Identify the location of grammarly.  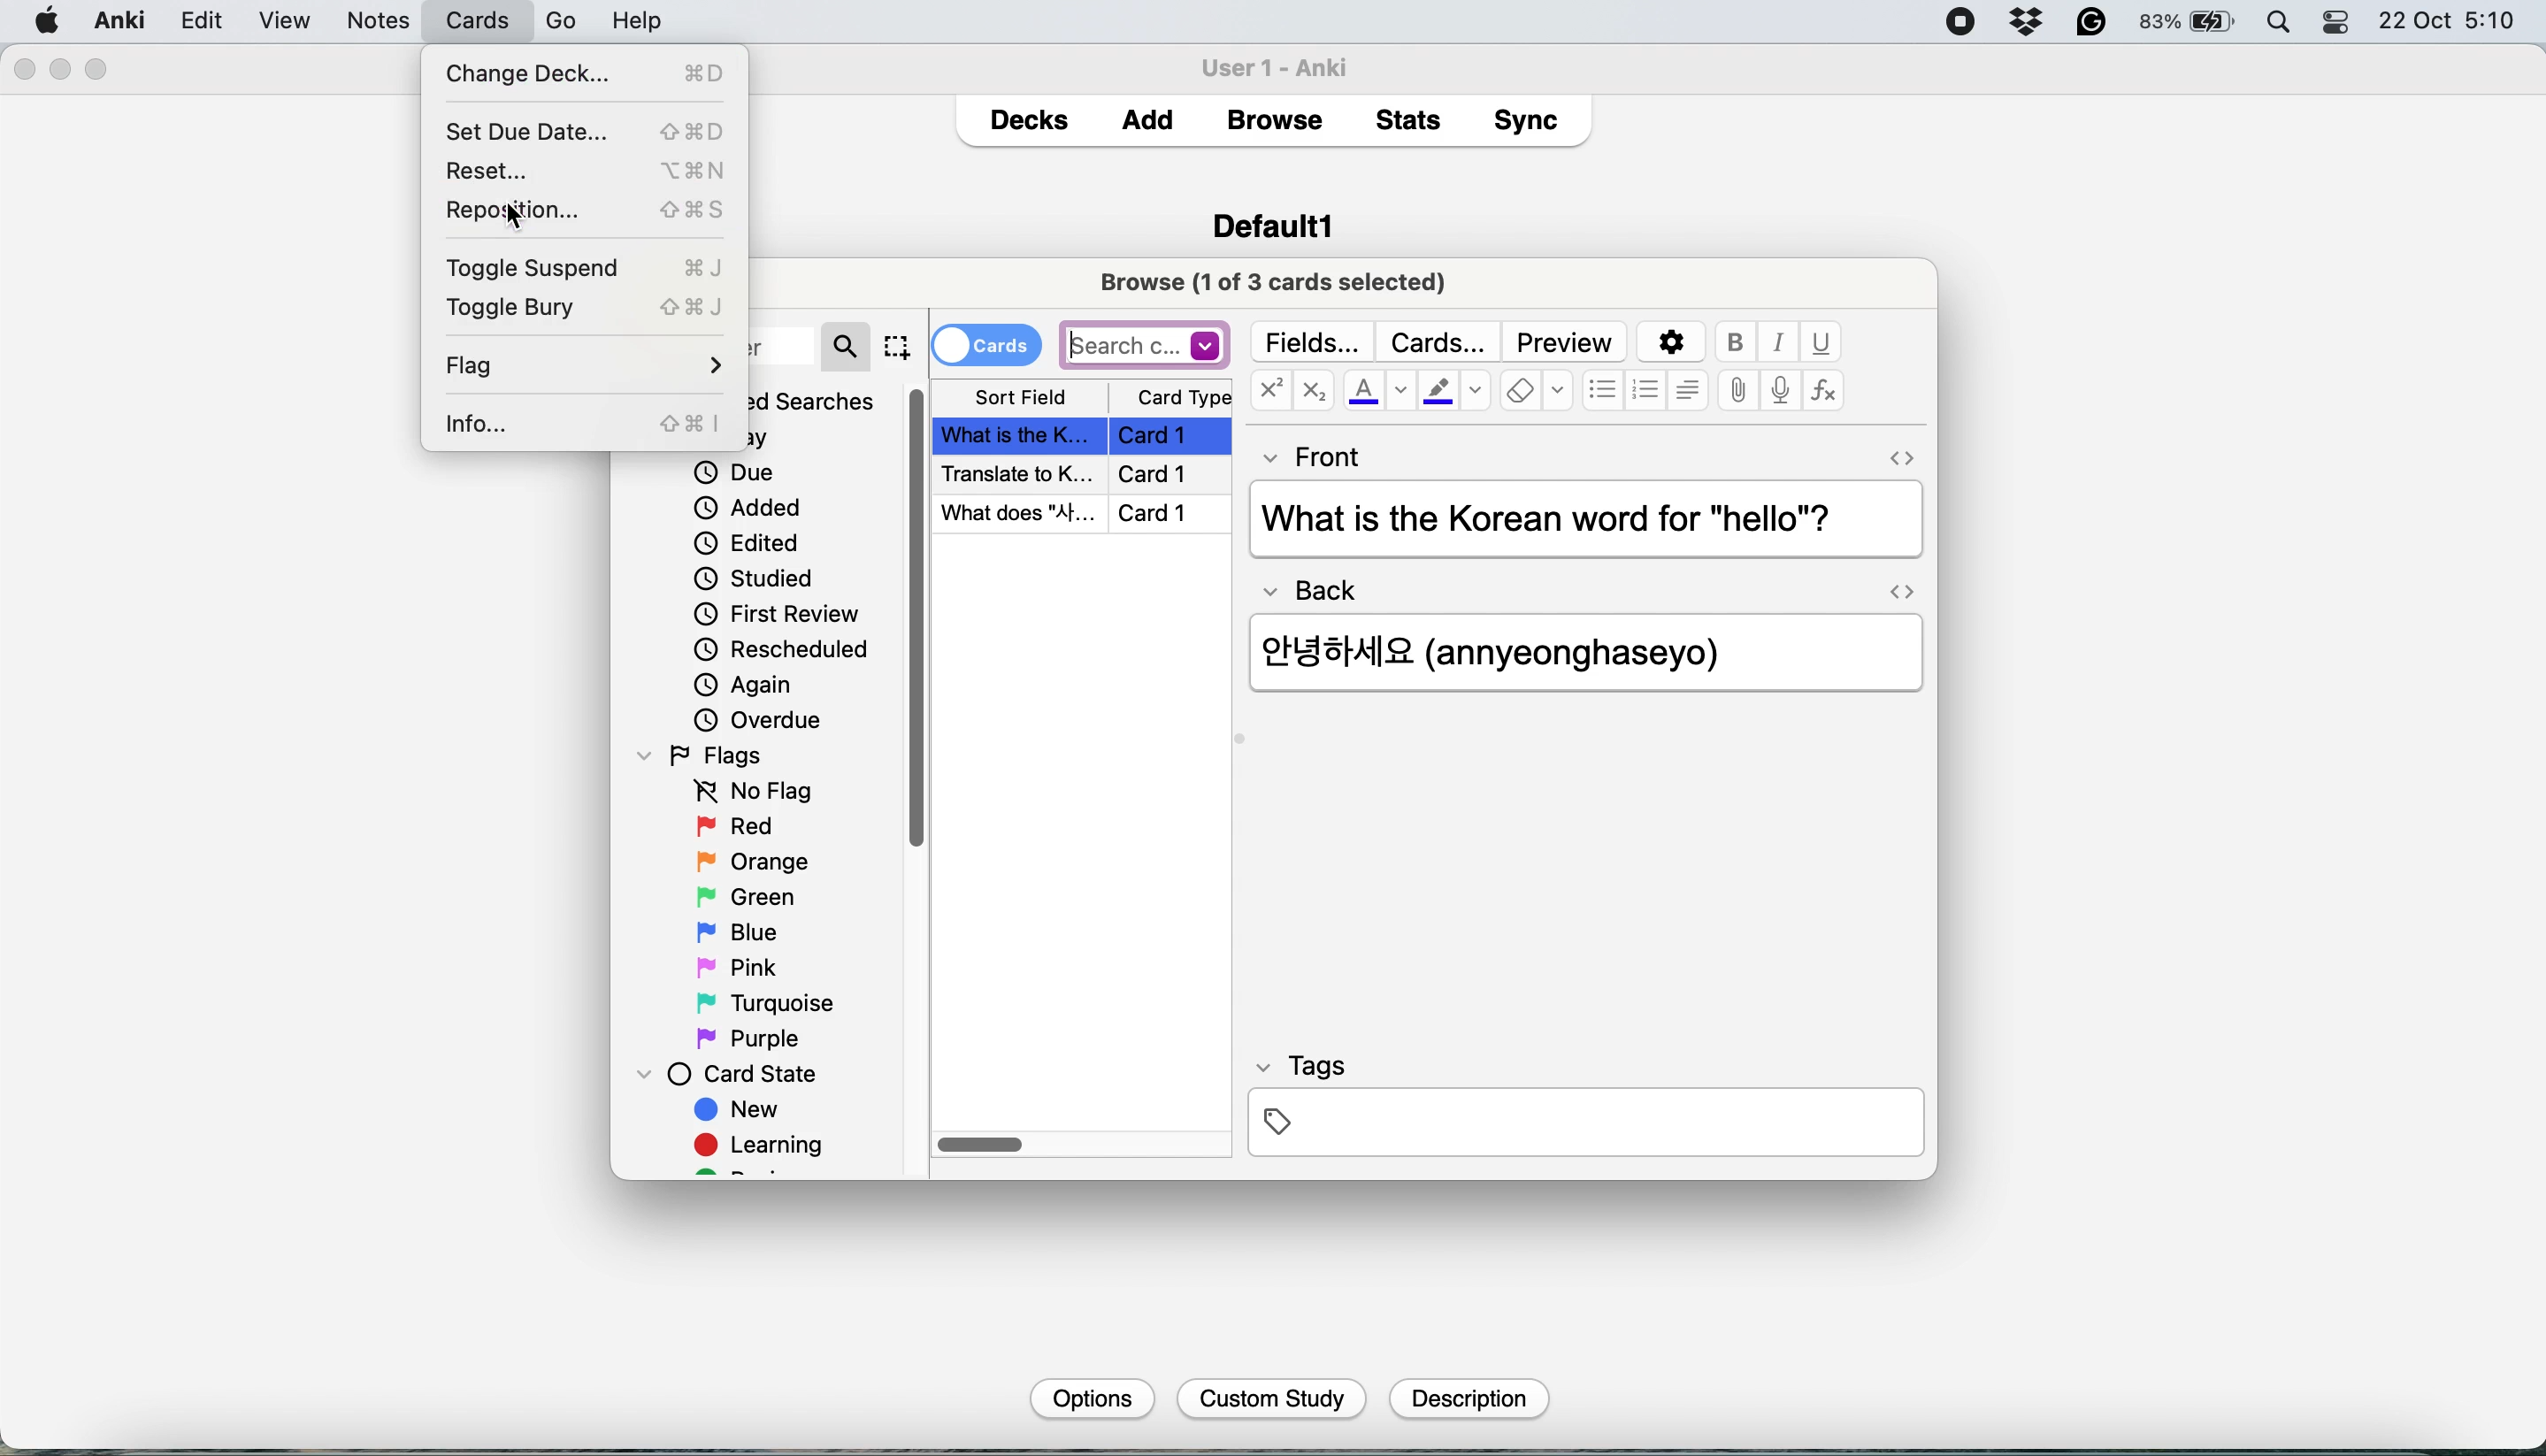
(2093, 23).